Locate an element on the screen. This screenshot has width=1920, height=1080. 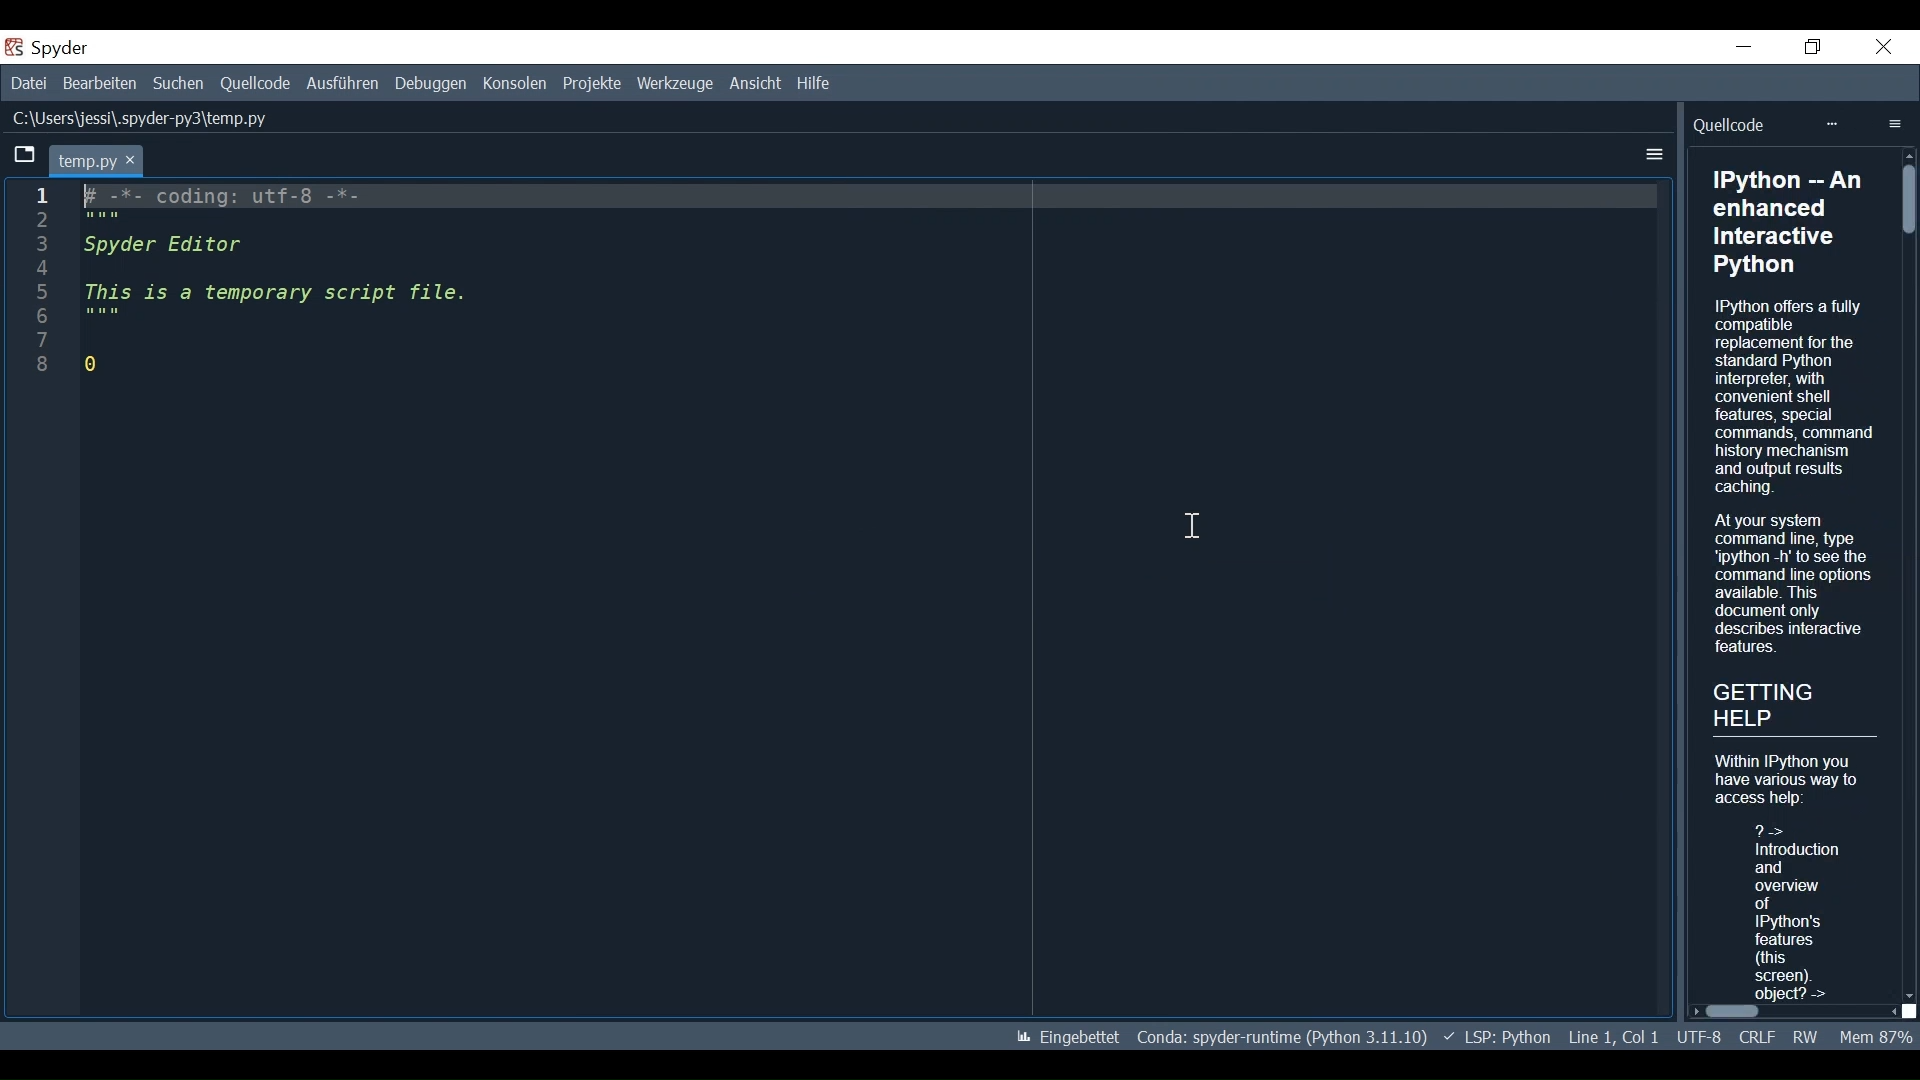
Close is located at coordinates (1885, 47).